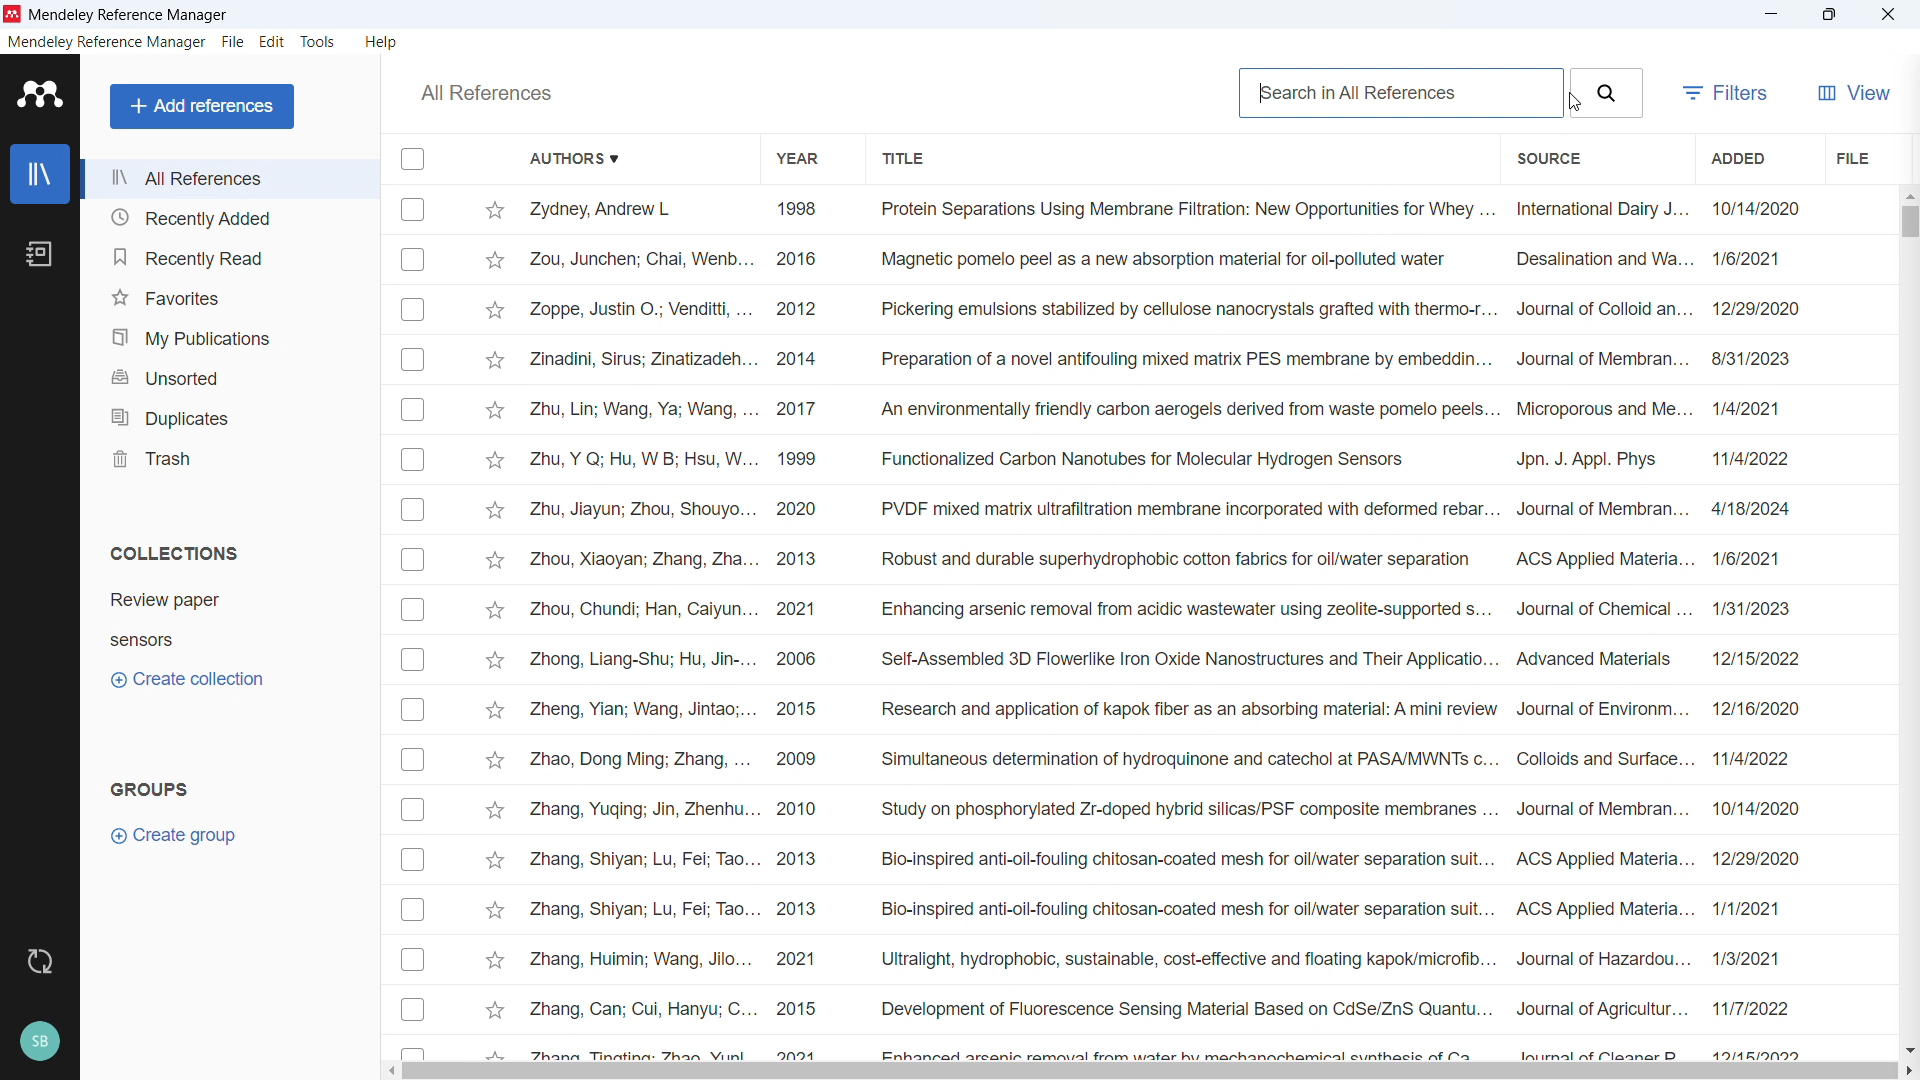 The width and height of the screenshot is (1920, 1080). What do you see at coordinates (495, 628) in the screenshot?
I see `Starmark individual entries ` at bounding box center [495, 628].